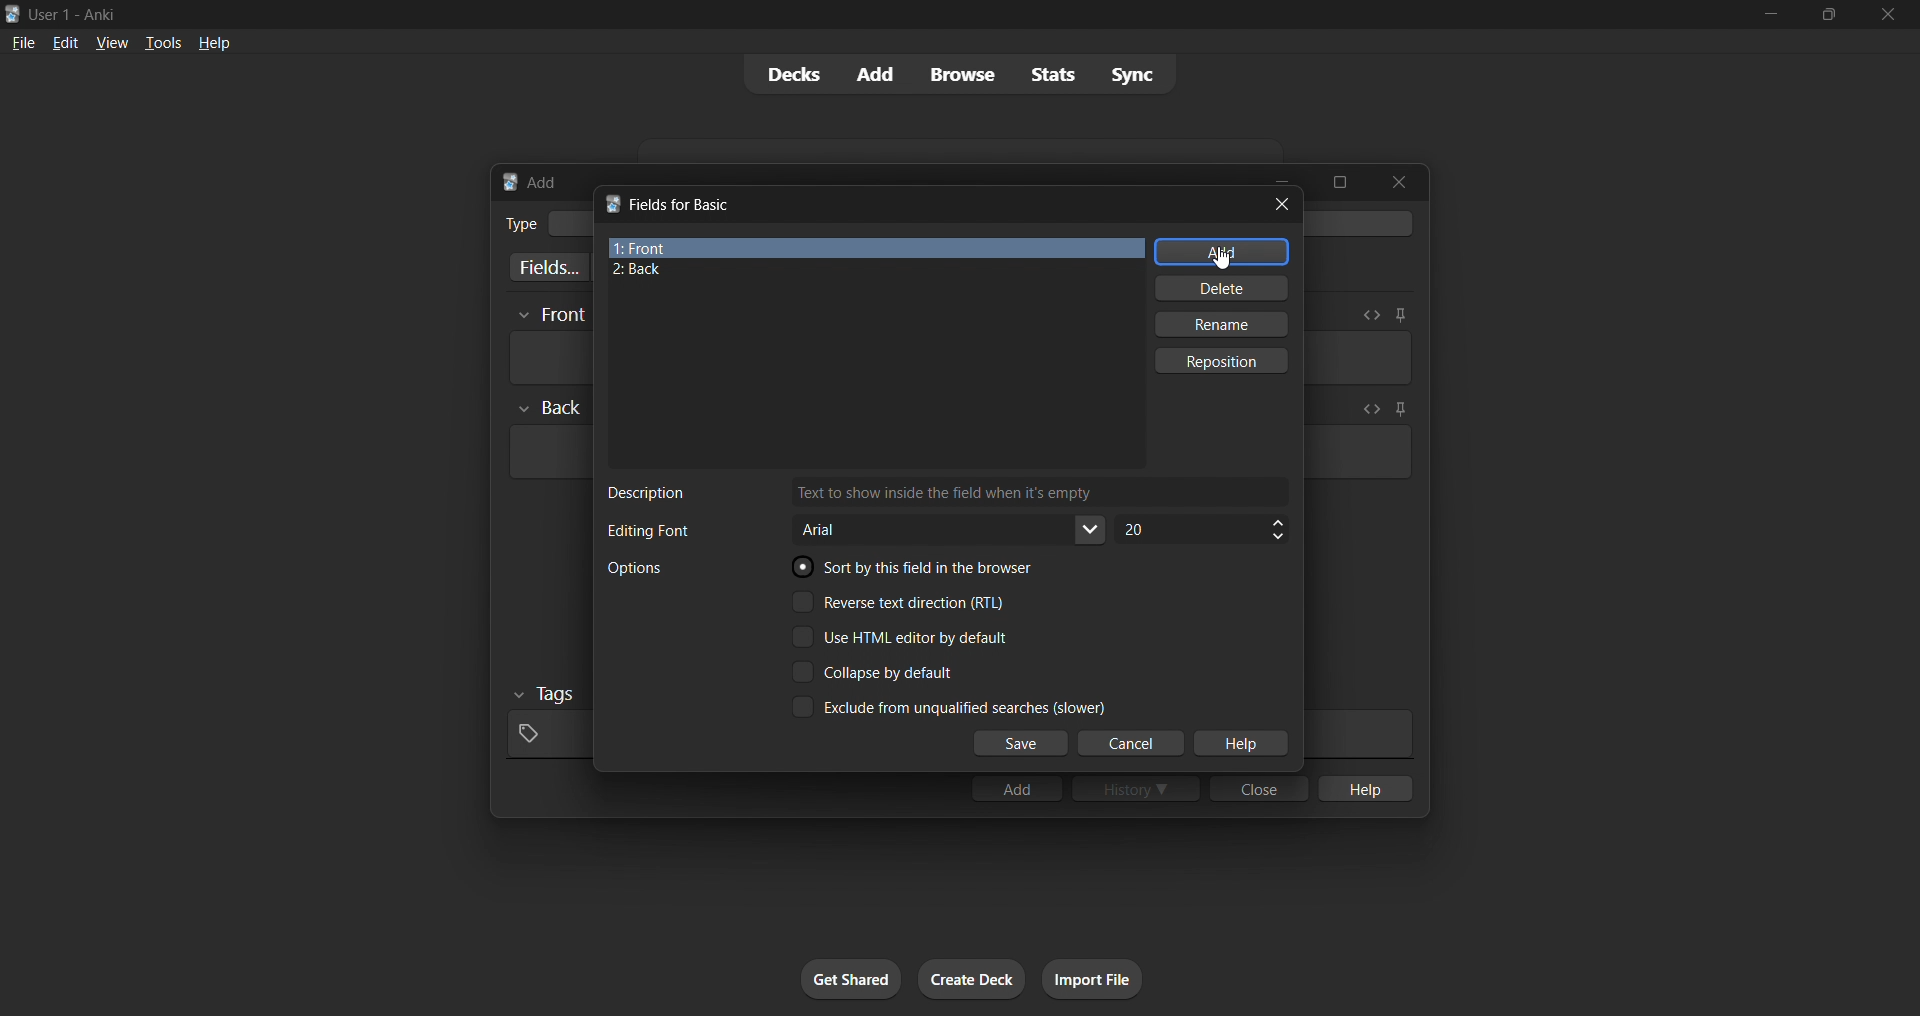  Describe the element at coordinates (1339, 182) in the screenshot. I see `maximize` at that location.